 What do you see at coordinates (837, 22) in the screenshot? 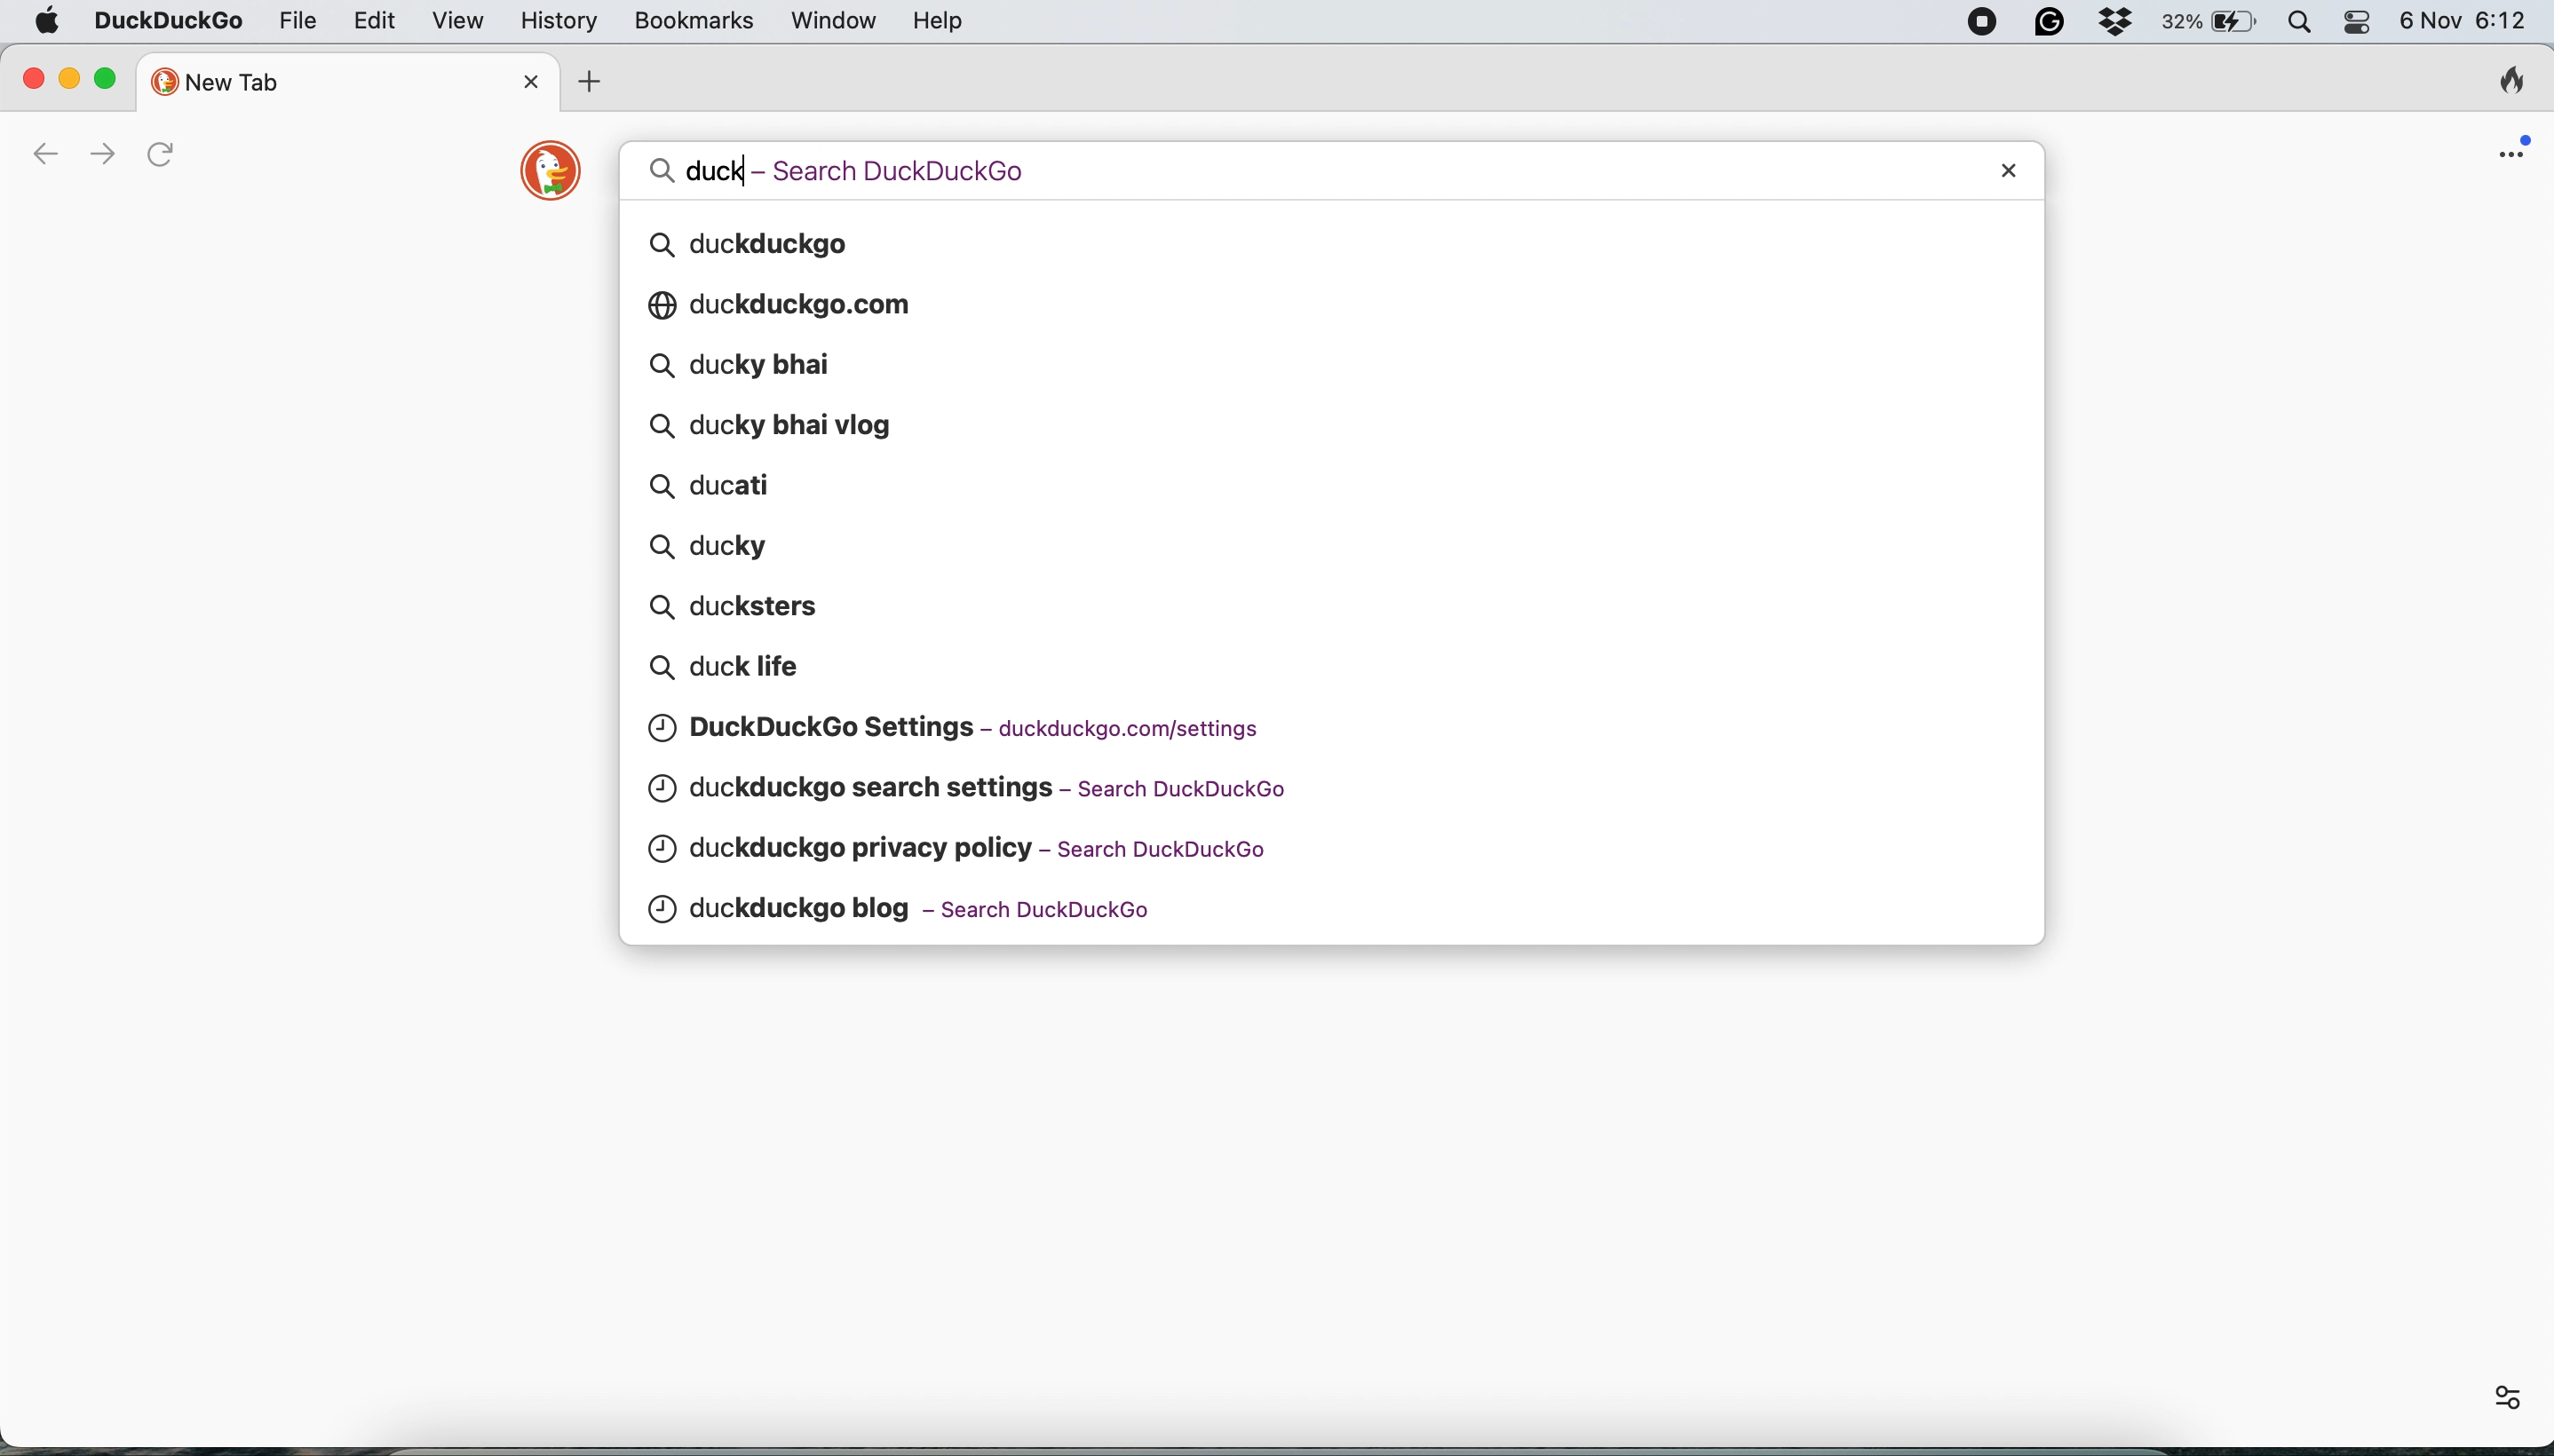
I see `window` at bounding box center [837, 22].